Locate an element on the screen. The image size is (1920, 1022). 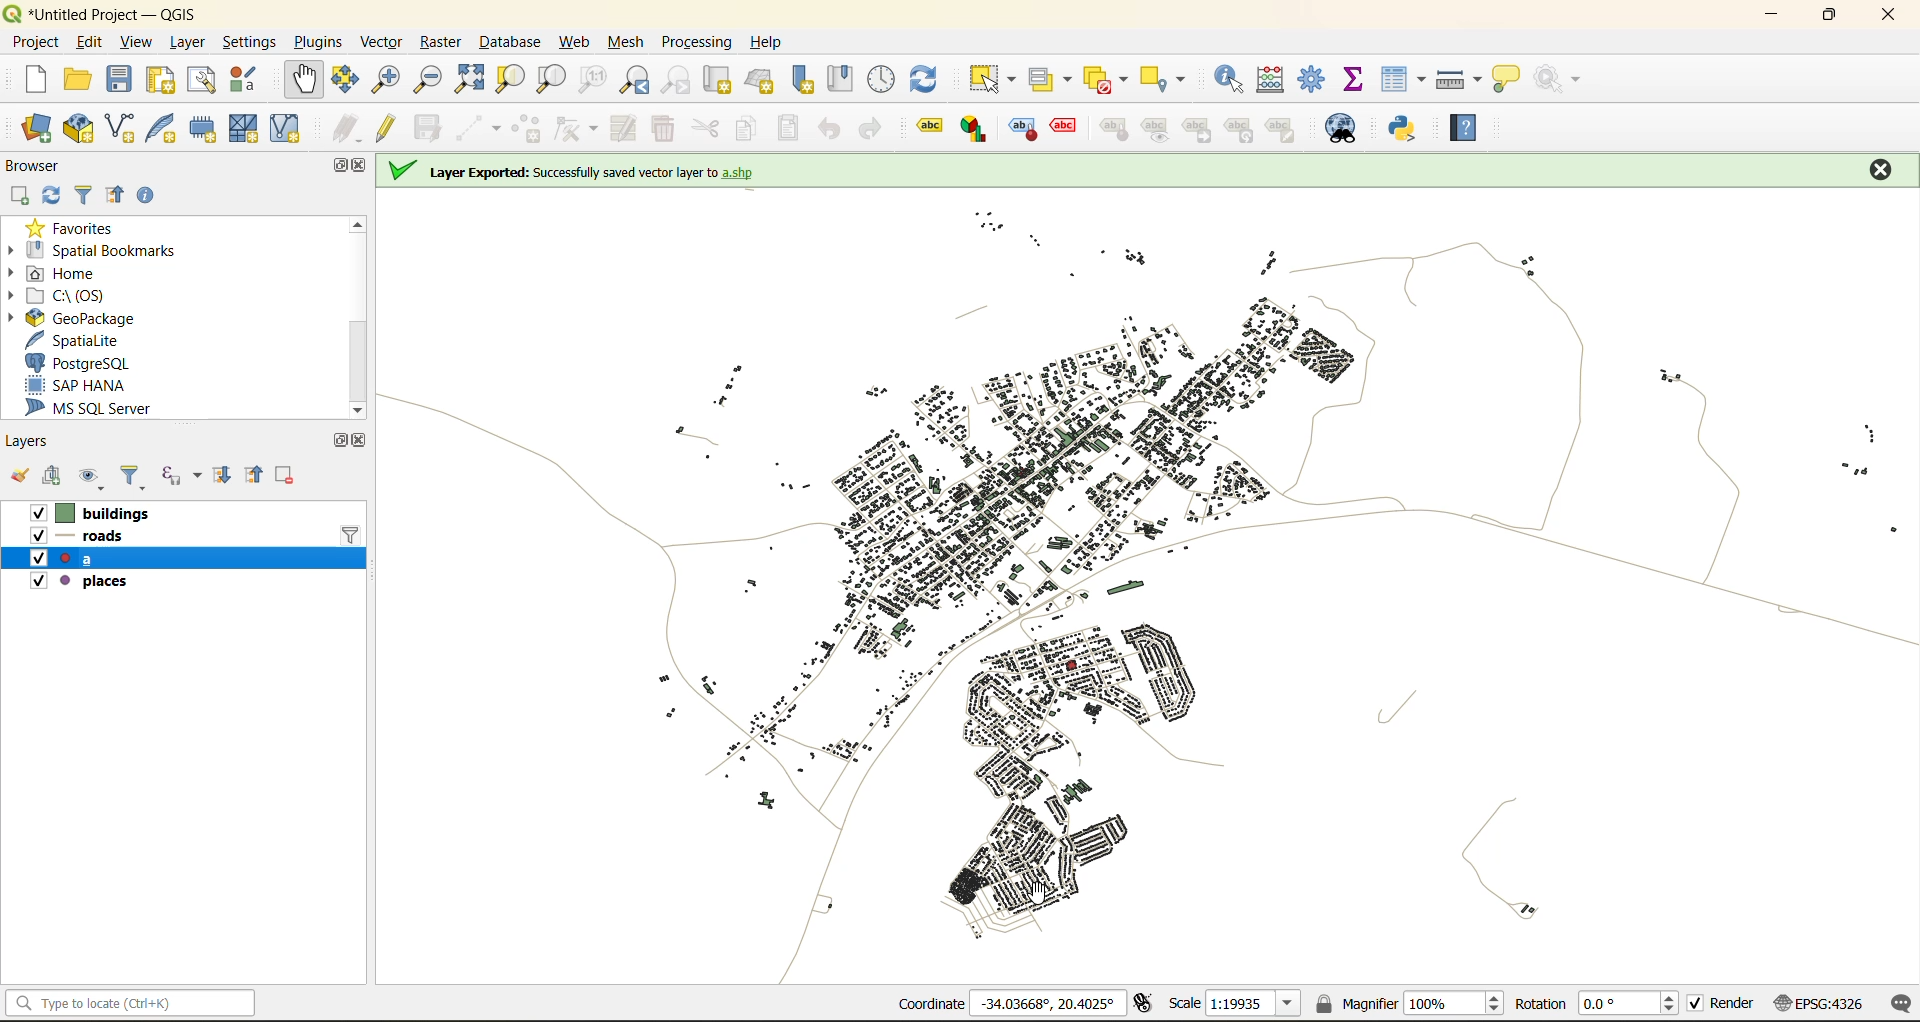
spatial bookmarks is located at coordinates (94, 251).